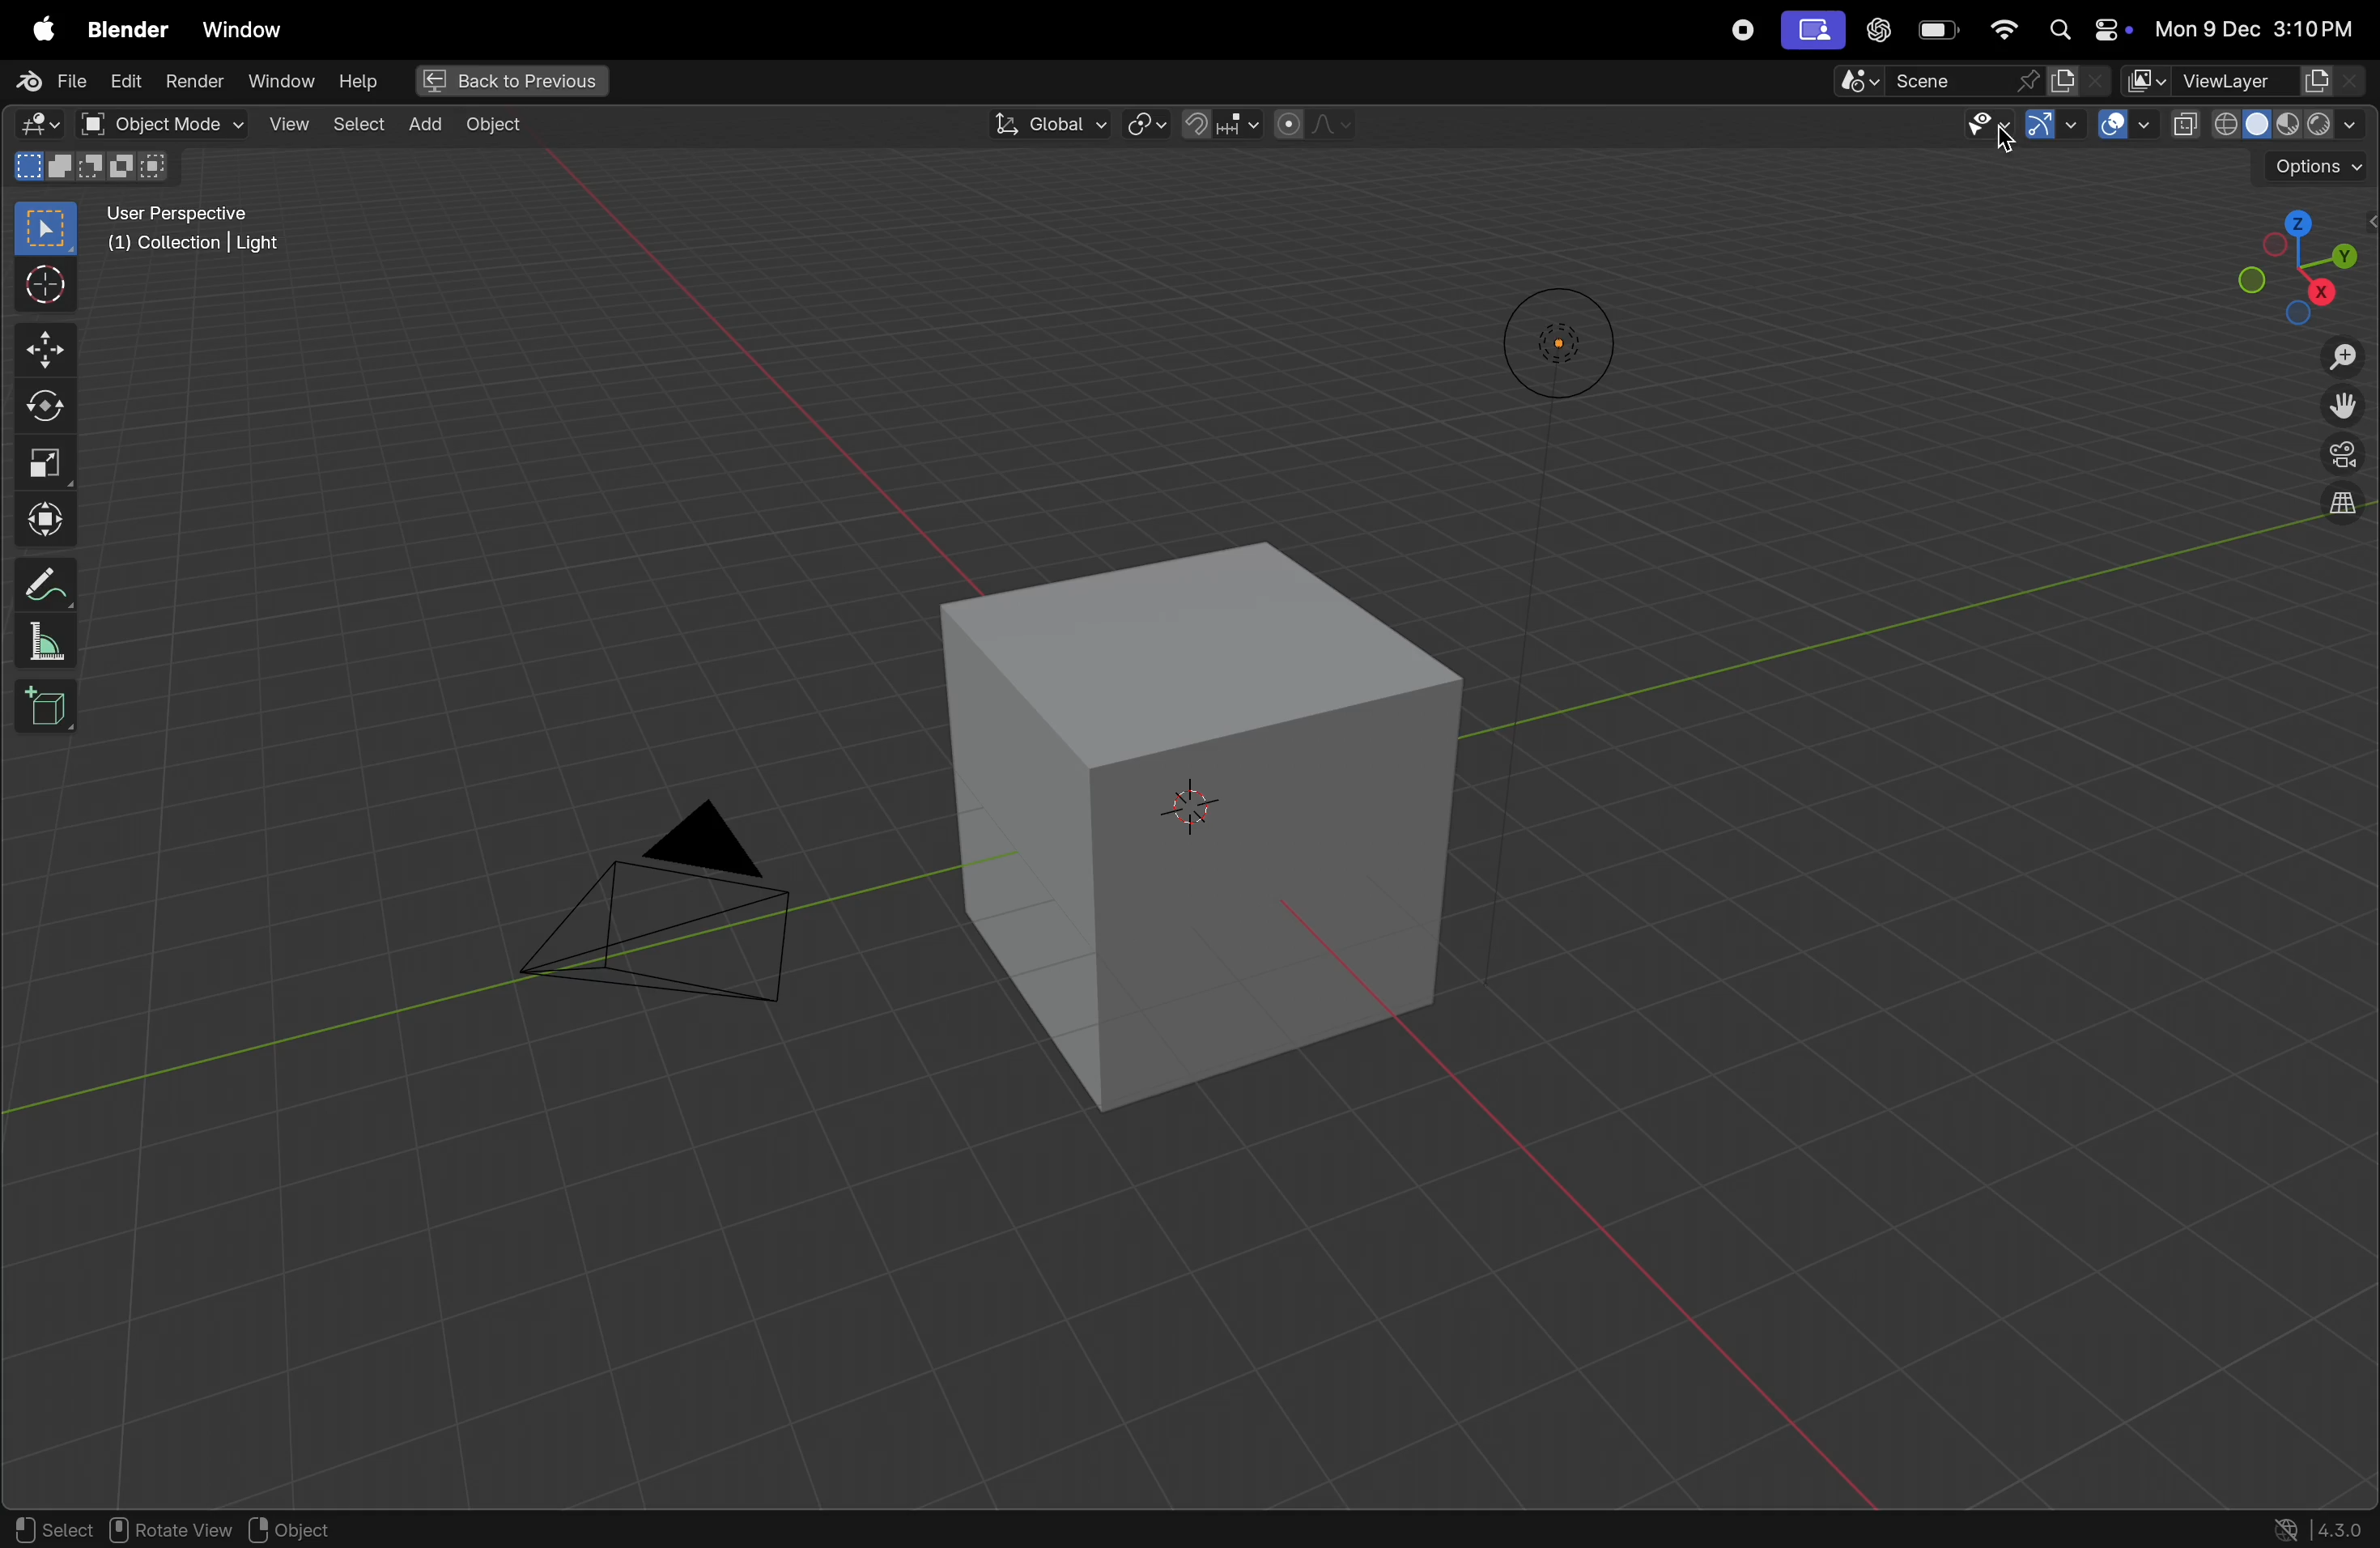 The height and width of the screenshot is (1548, 2380). Describe the element at coordinates (44, 405) in the screenshot. I see `rotate` at that location.